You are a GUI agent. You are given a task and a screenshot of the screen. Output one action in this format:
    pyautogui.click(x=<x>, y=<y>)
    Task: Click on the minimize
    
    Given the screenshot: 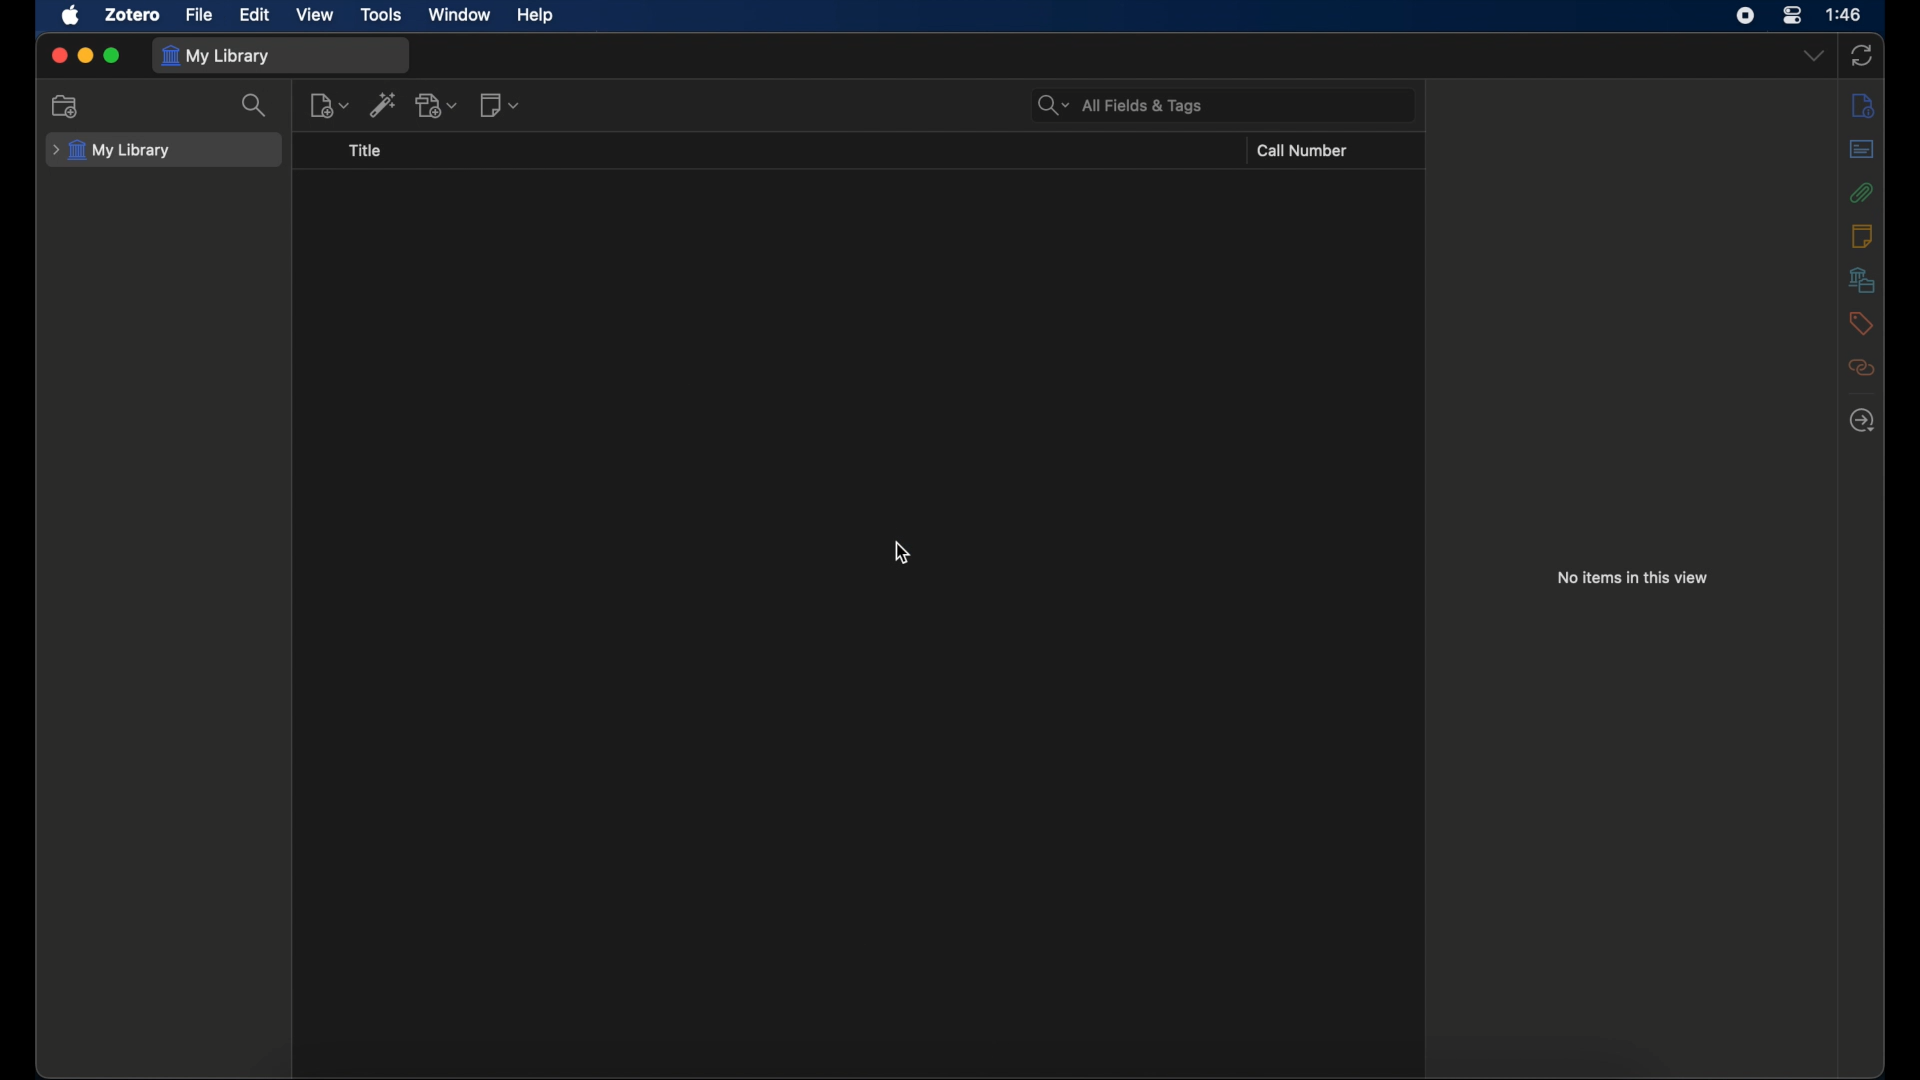 What is the action you would take?
    pyautogui.click(x=85, y=55)
    